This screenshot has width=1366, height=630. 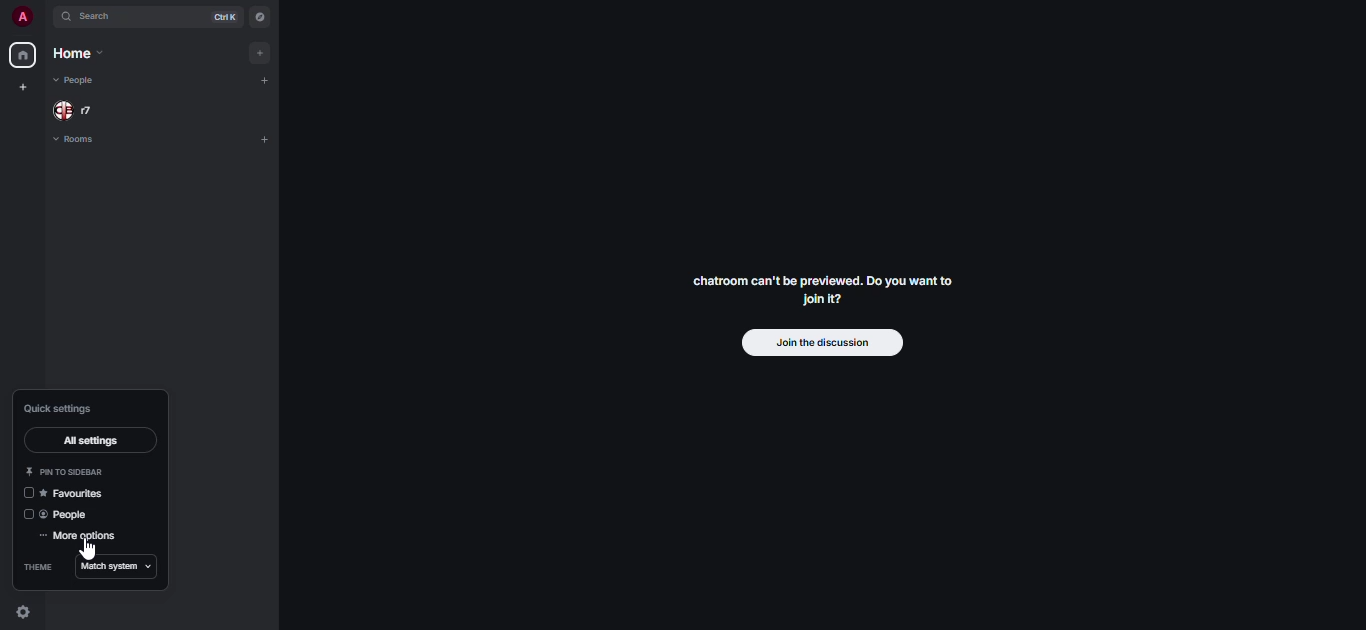 What do you see at coordinates (17, 17) in the screenshot?
I see `profile` at bounding box center [17, 17].